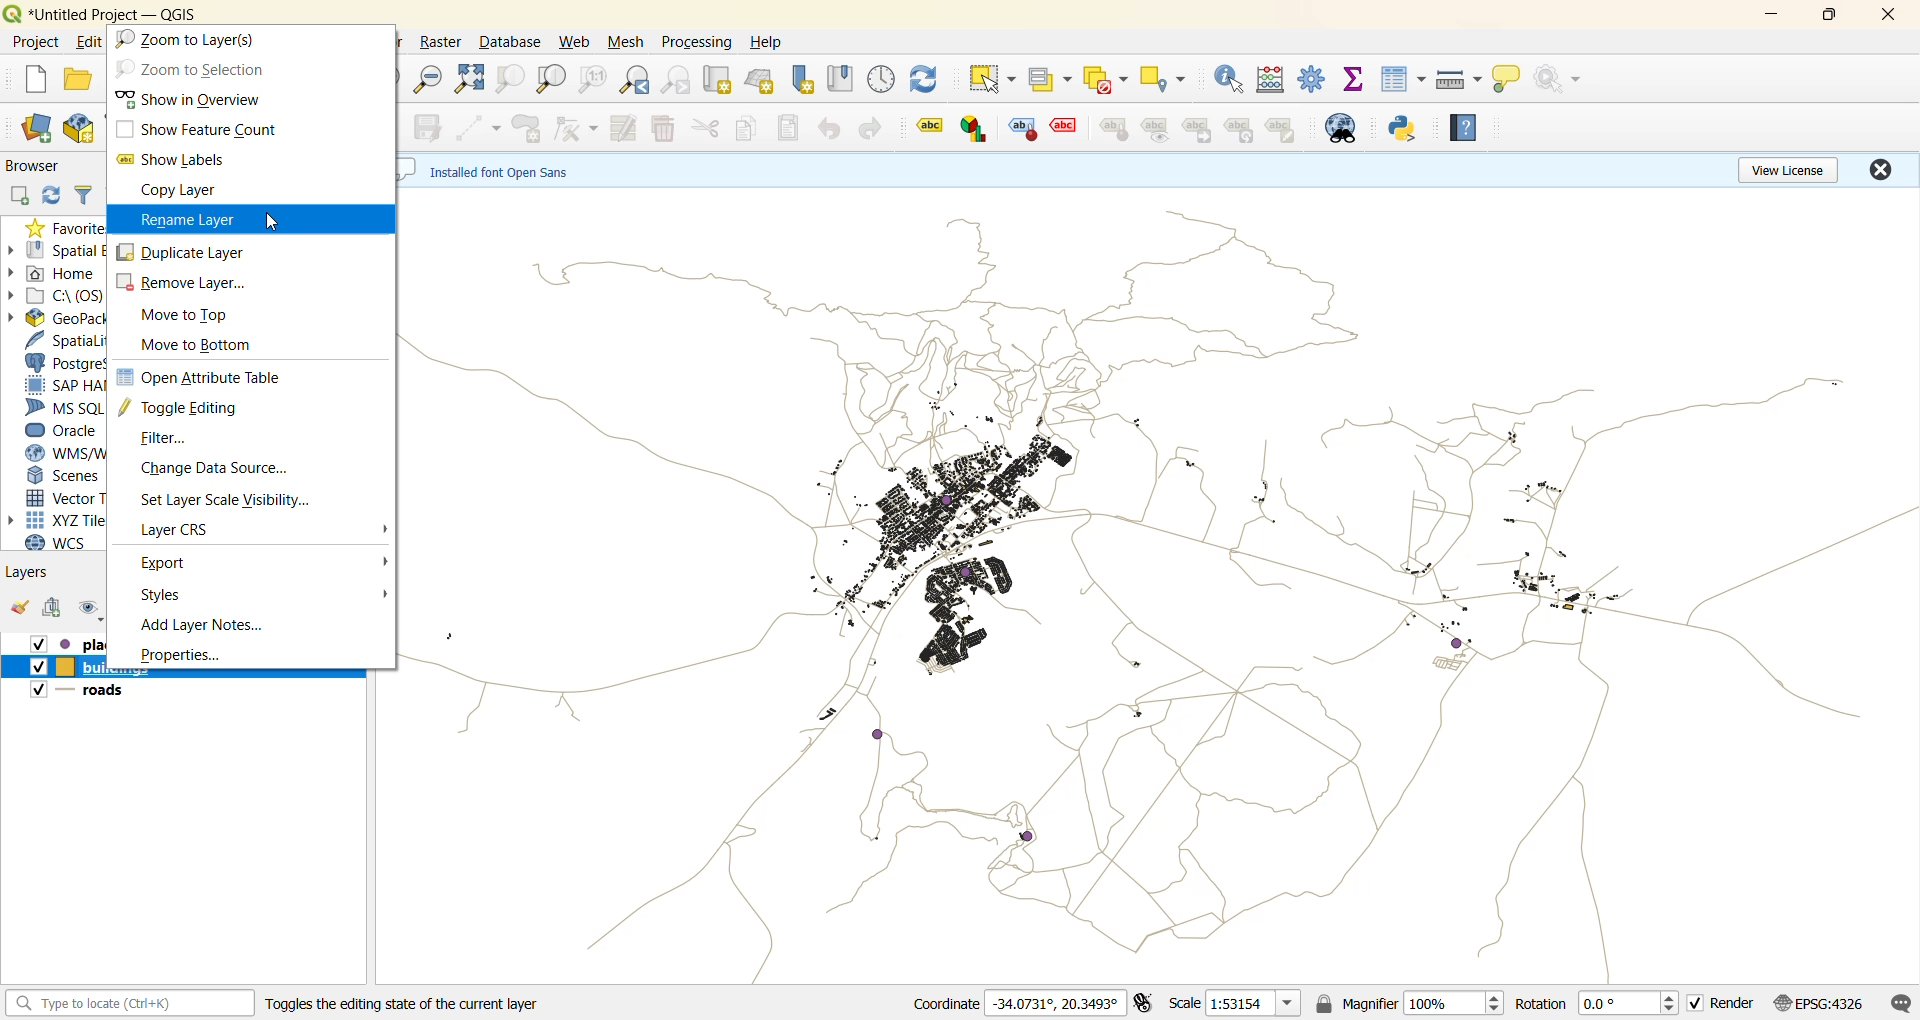  What do you see at coordinates (1402, 79) in the screenshot?
I see `attributes table` at bounding box center [1402, 79].